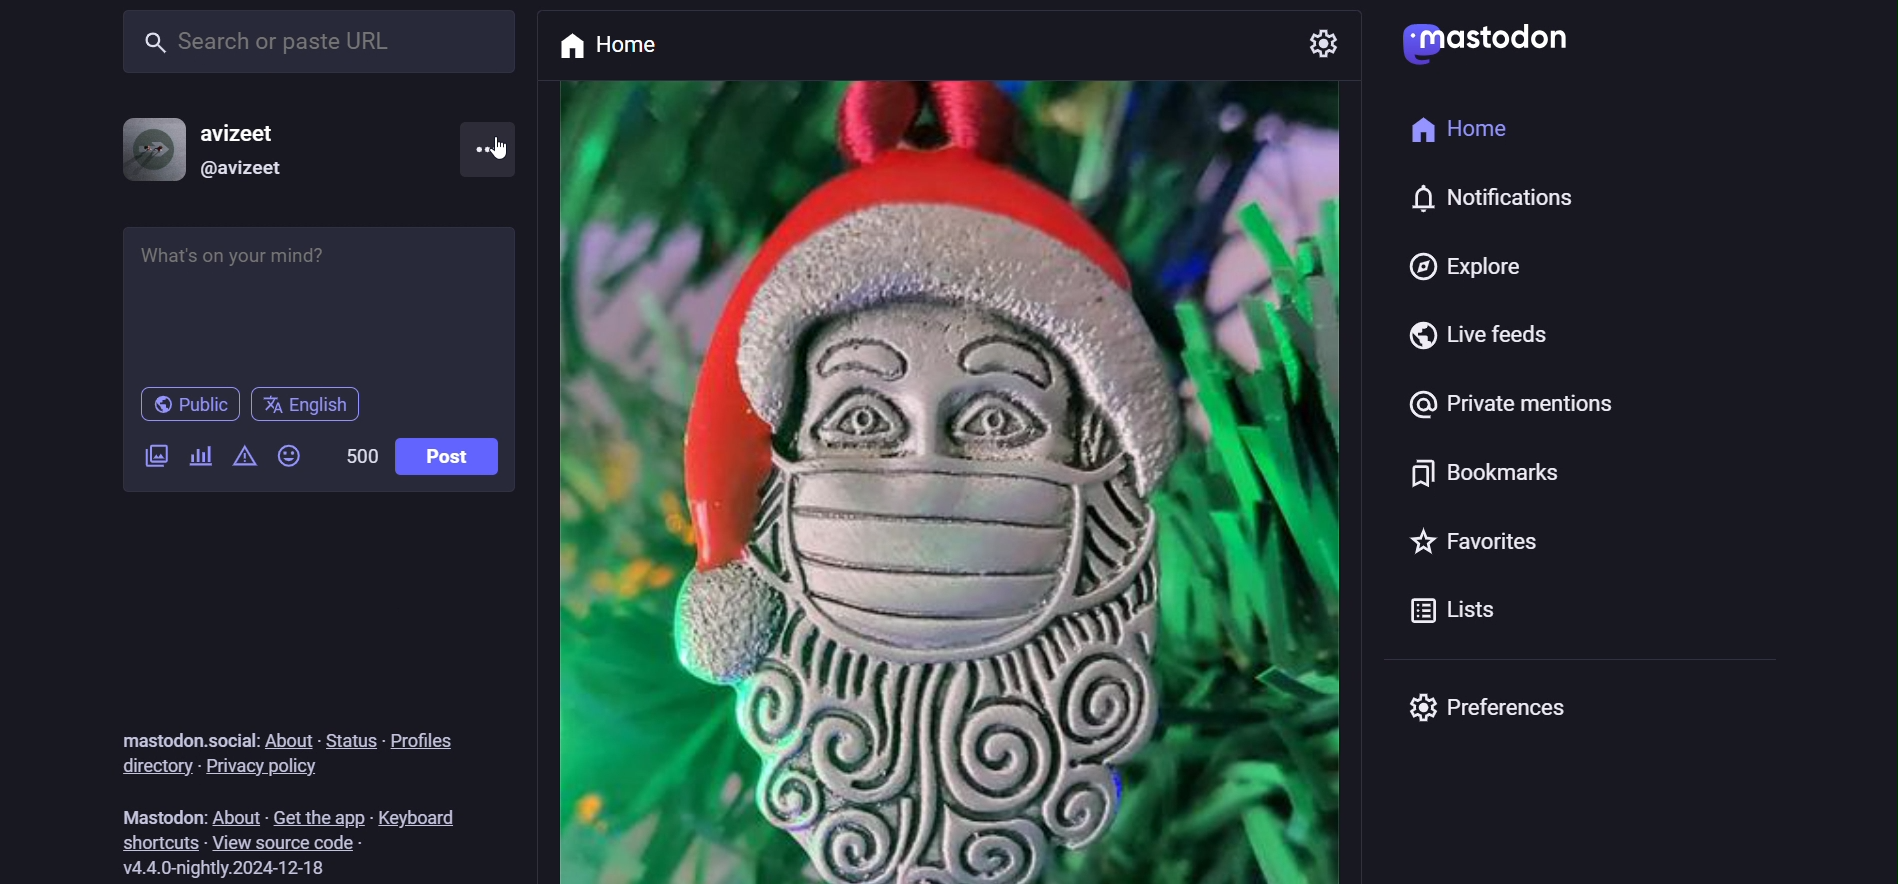 The width and height of the screenshot is (1898, 884). Describe the element at coordinates (470, 456) in the screenshot. I see `post` at that location.